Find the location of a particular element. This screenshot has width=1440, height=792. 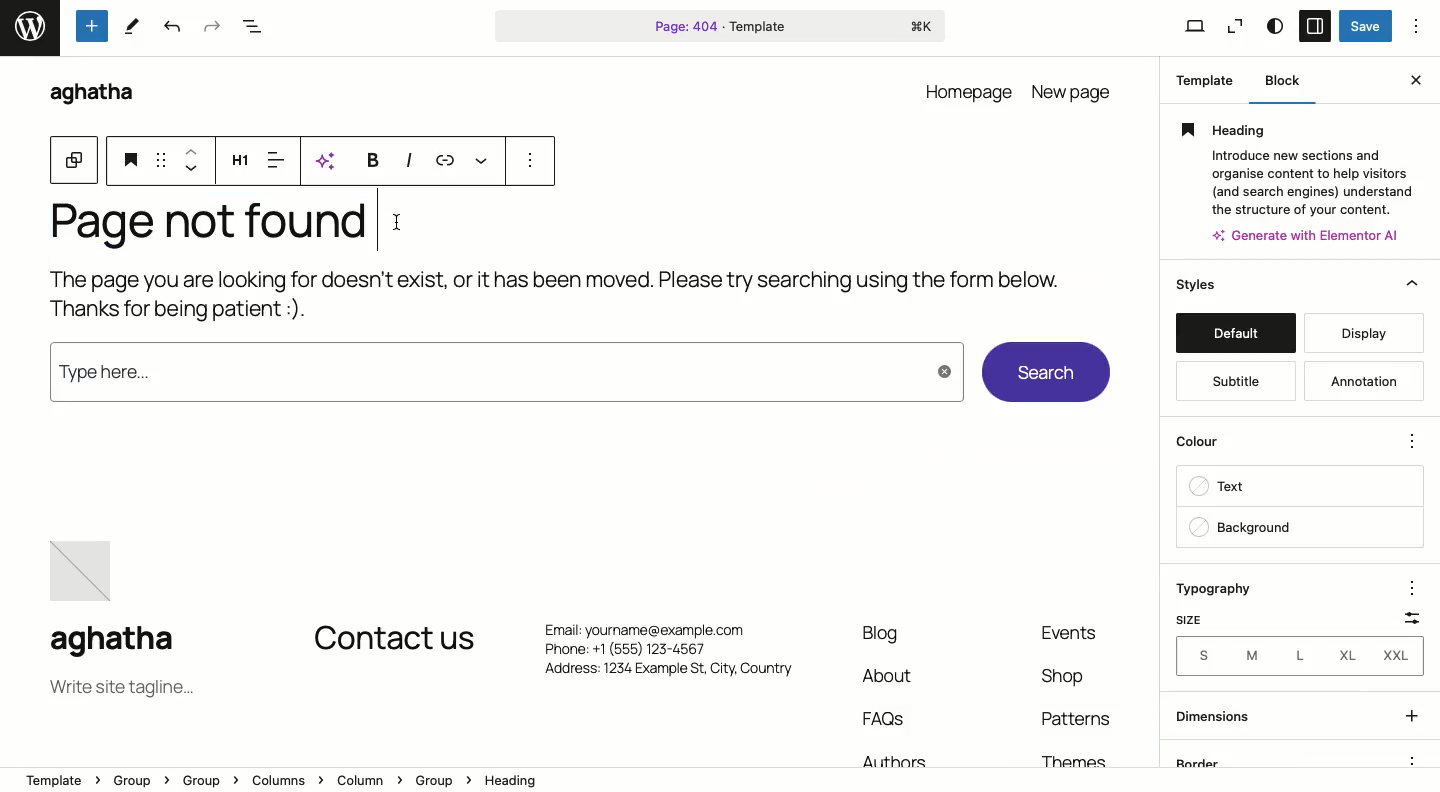

Close is located at coordinates (1418, 81).